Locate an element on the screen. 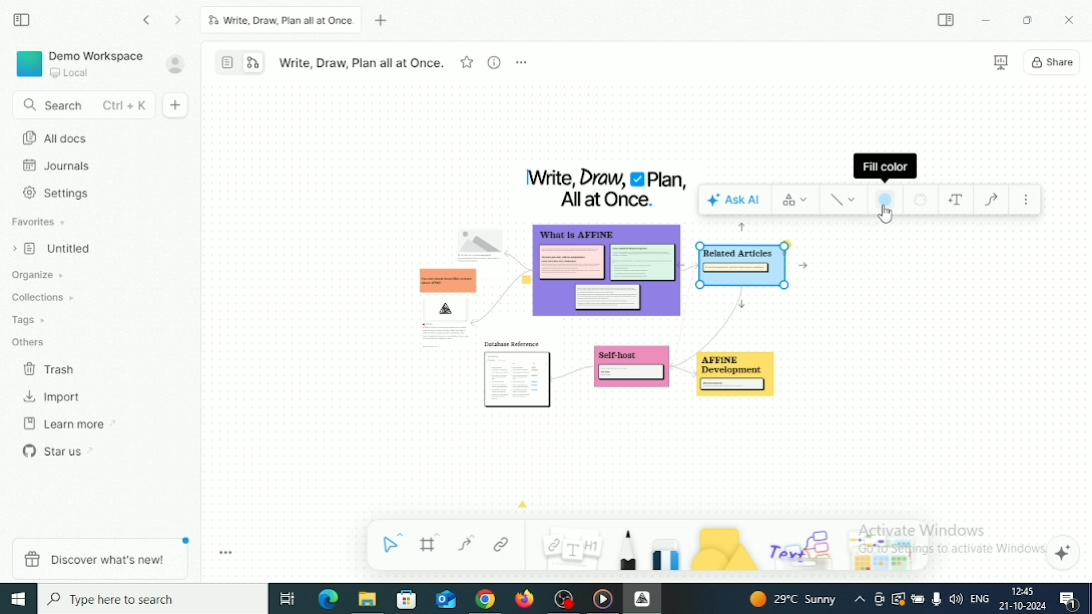  Learn more is located at coordinates (70, 424).